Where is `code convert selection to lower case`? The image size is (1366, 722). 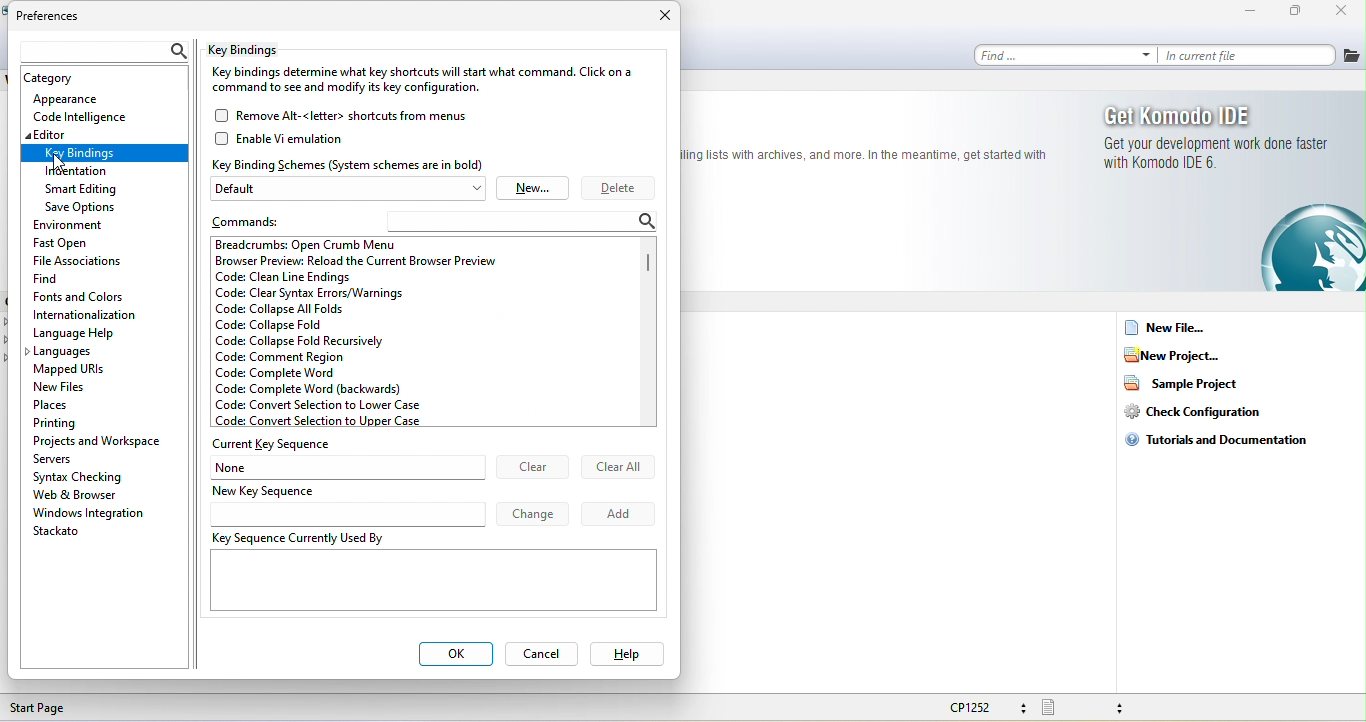
code convert selection to lower case is located at coordinates (319, 406).